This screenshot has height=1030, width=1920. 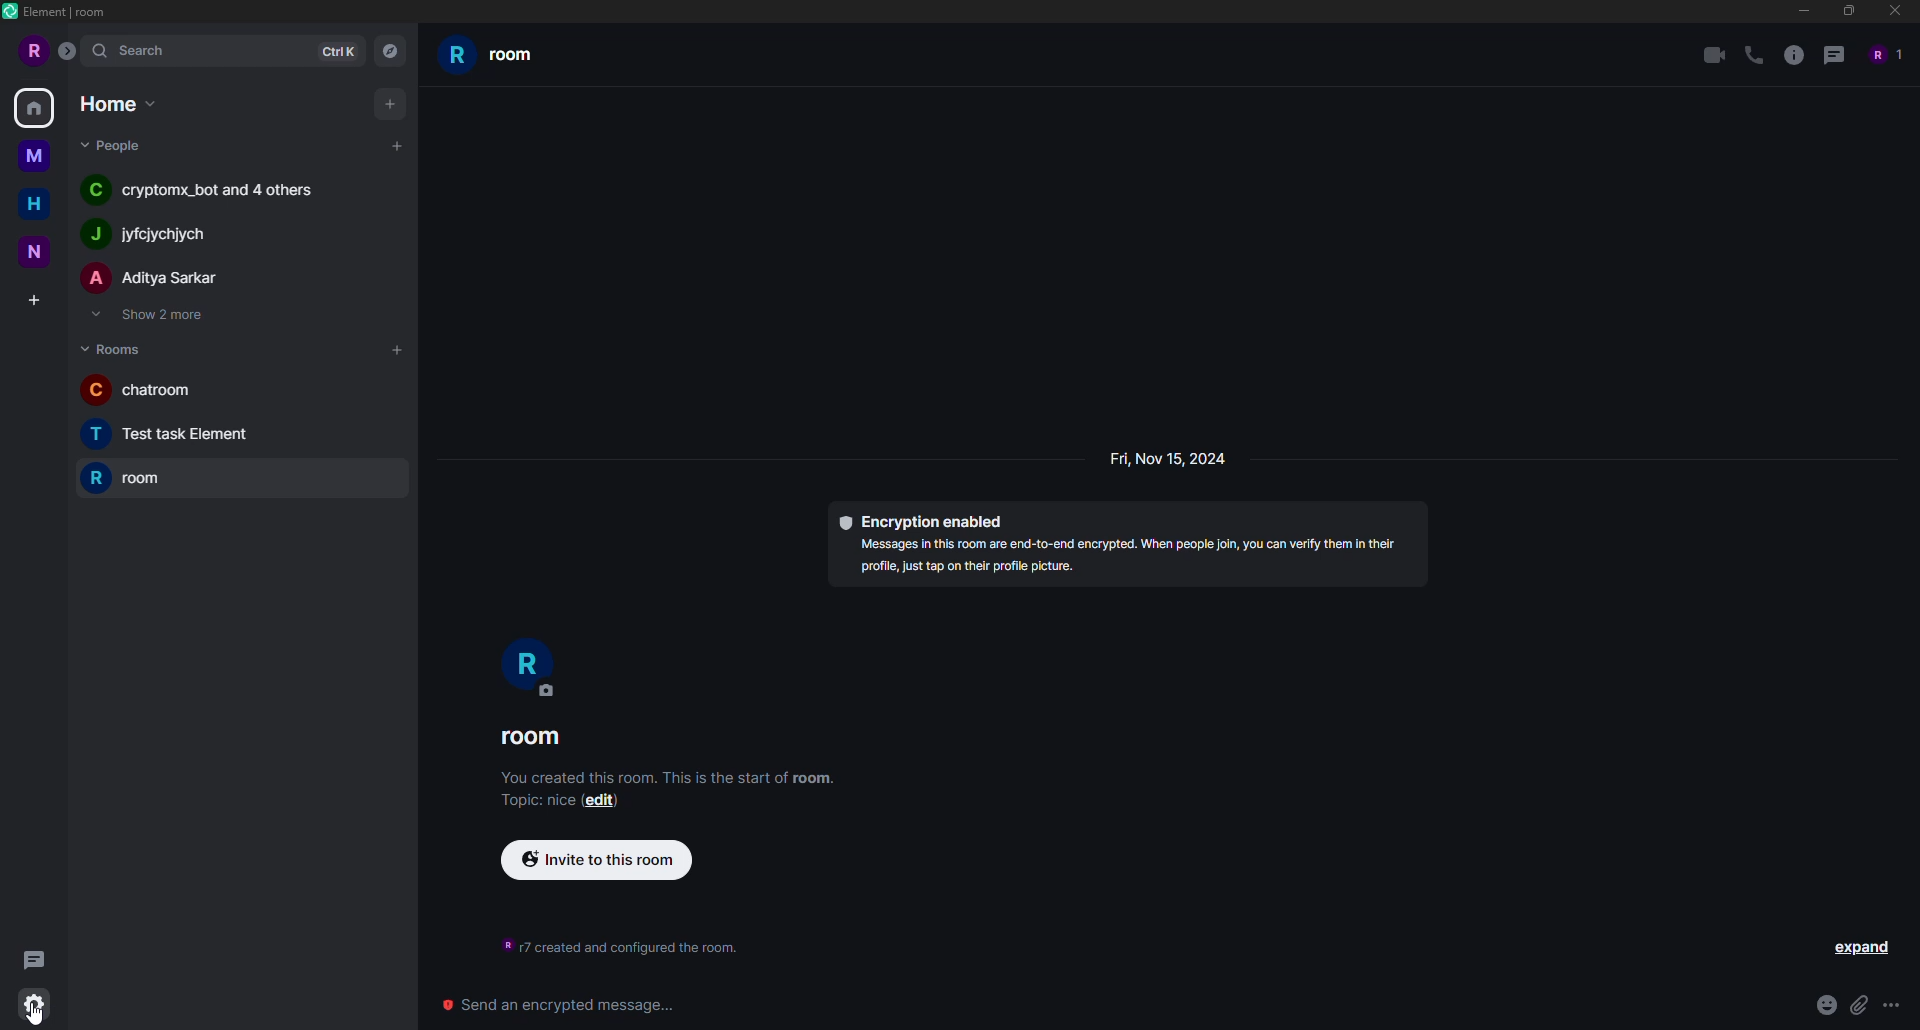 I want to click on add, so click(x=397, y=143).